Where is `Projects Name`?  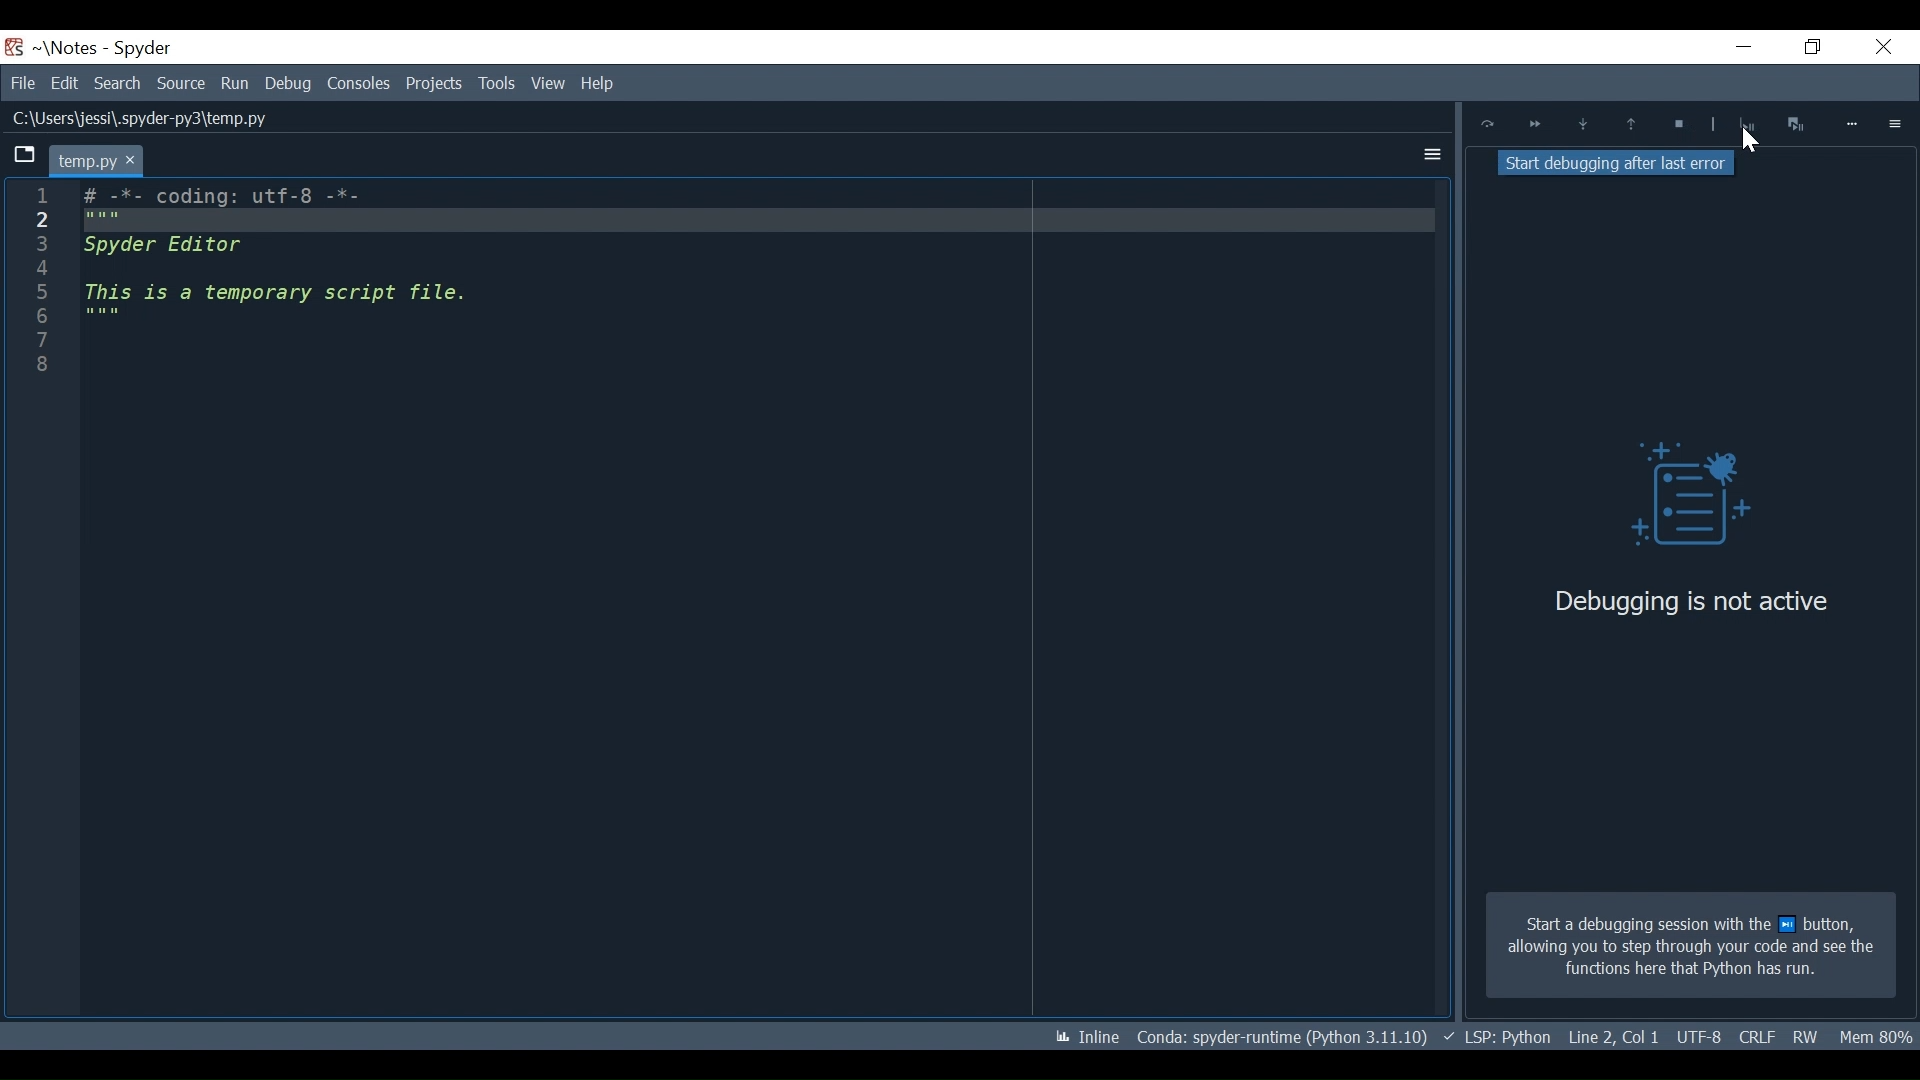
Projects Name is located at coordinates (73, 48).